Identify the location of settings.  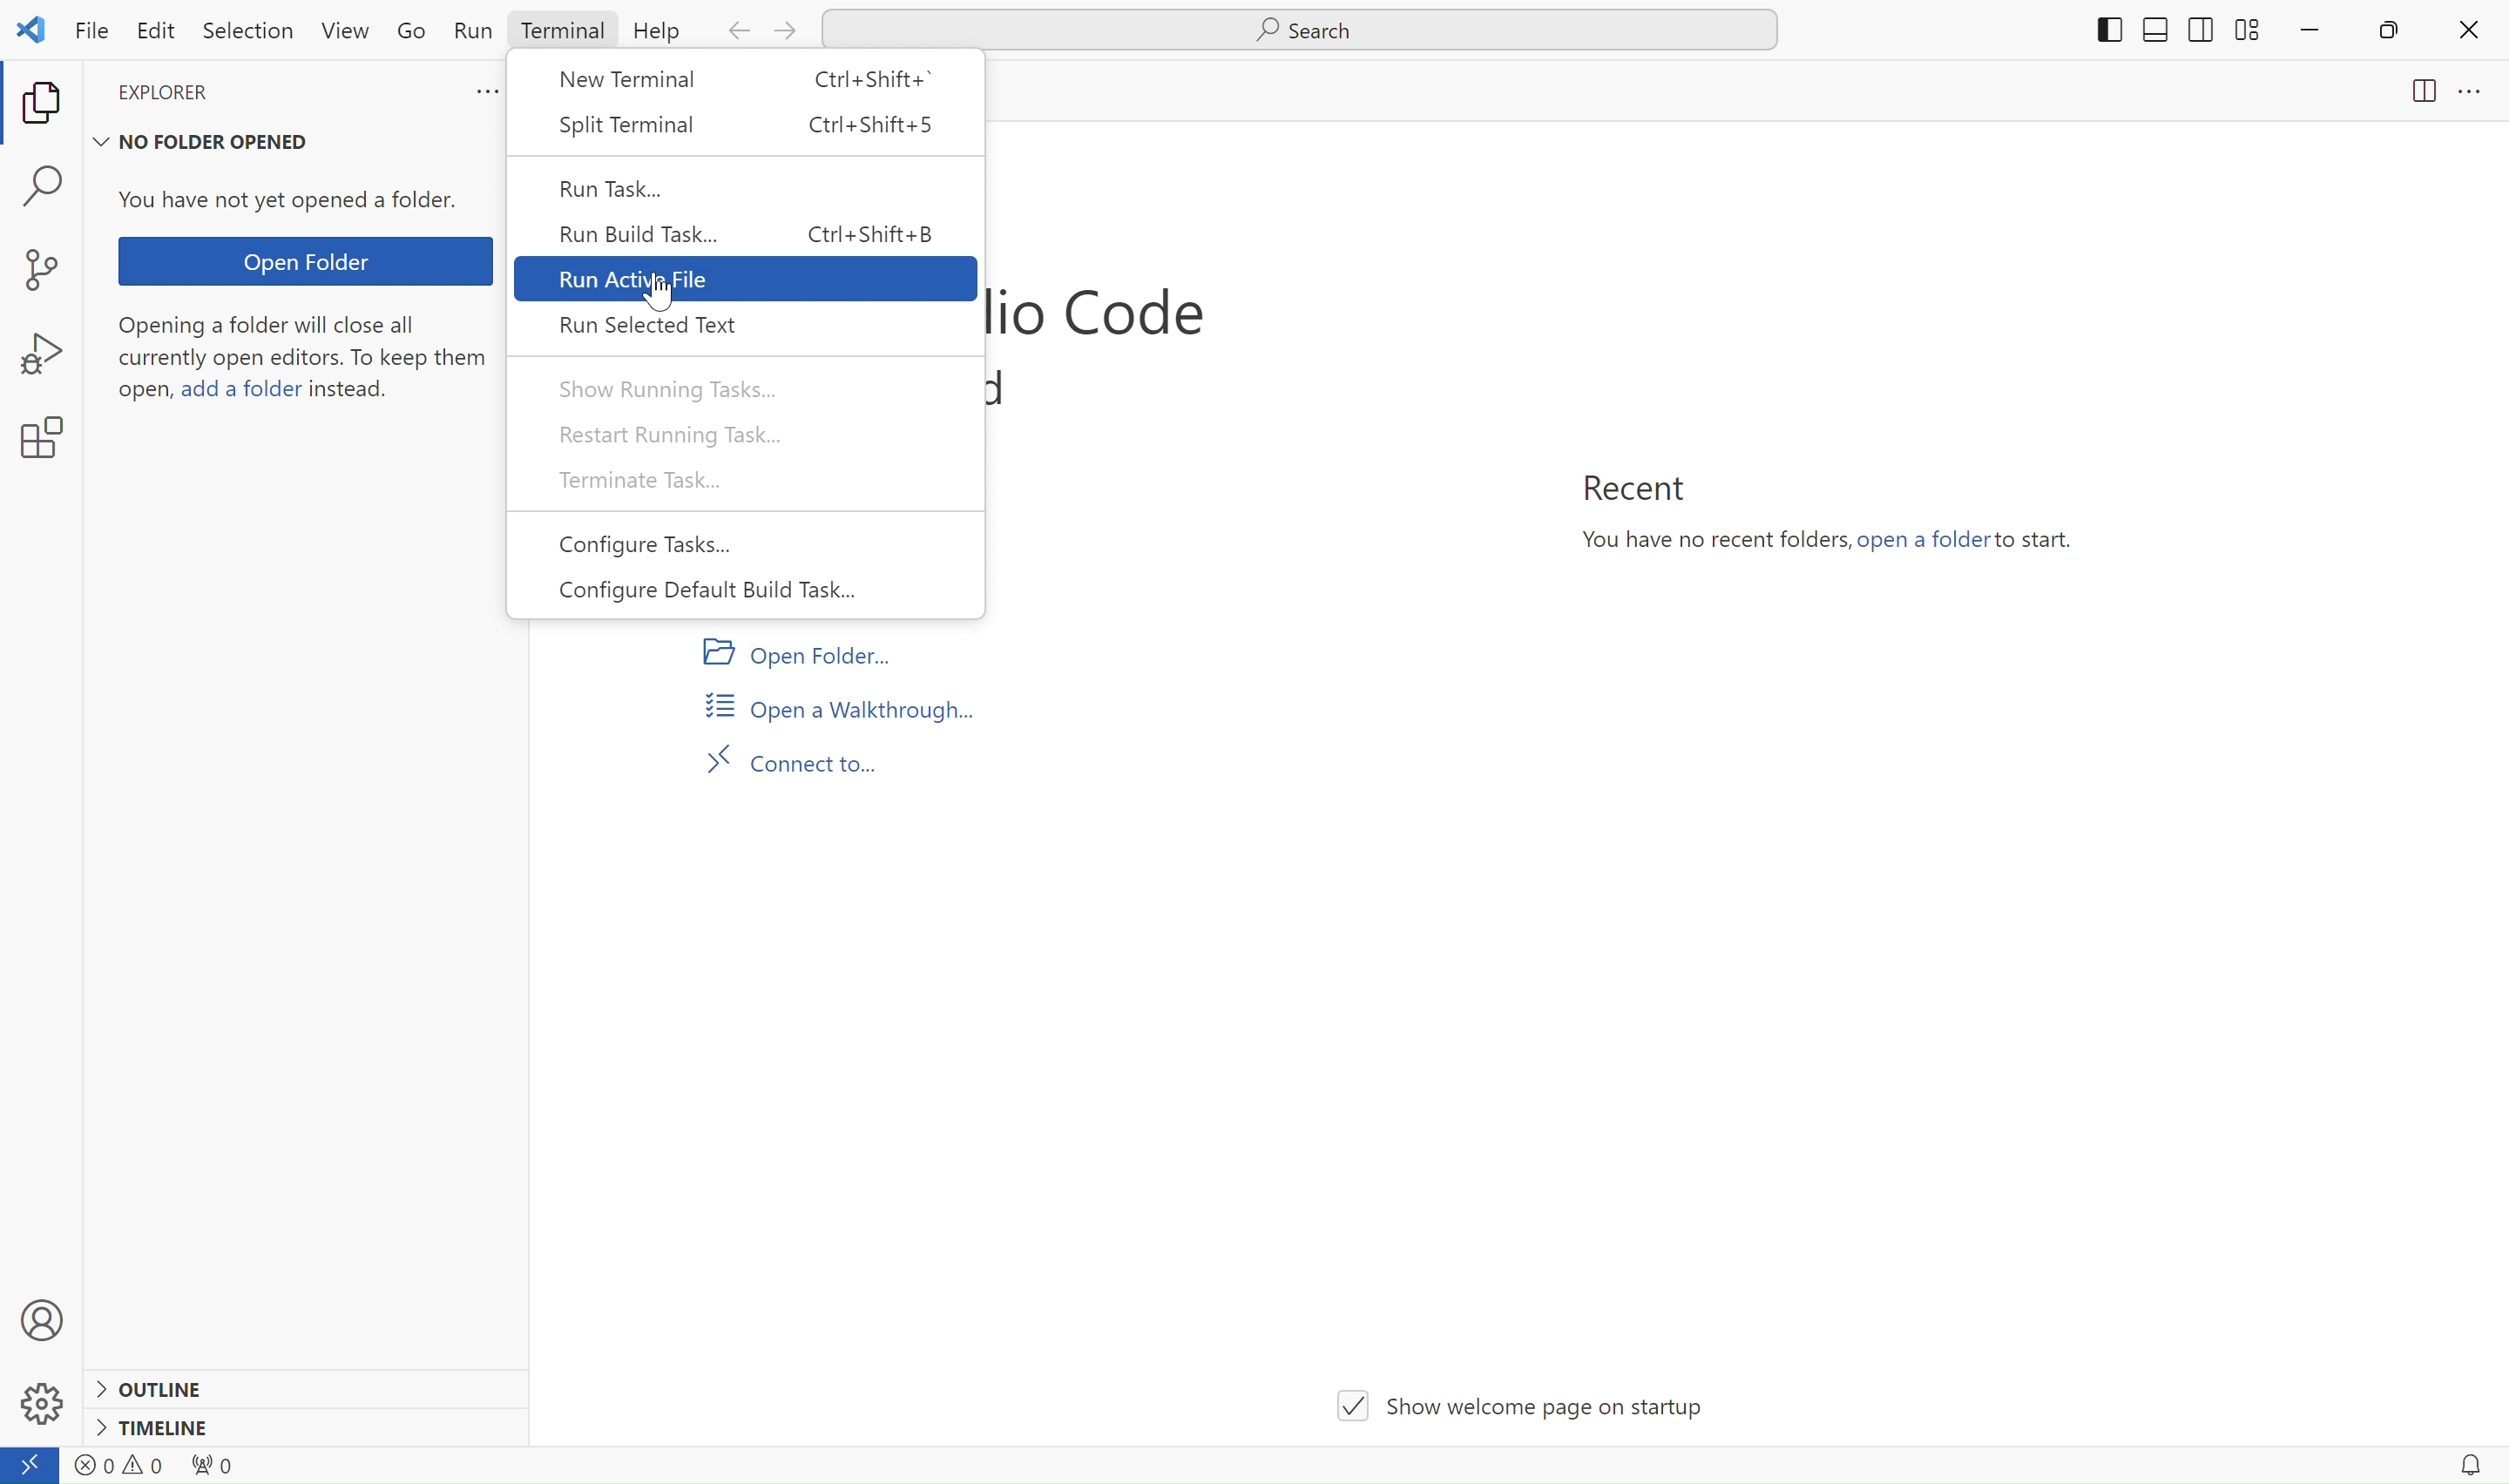
(42, 1411).